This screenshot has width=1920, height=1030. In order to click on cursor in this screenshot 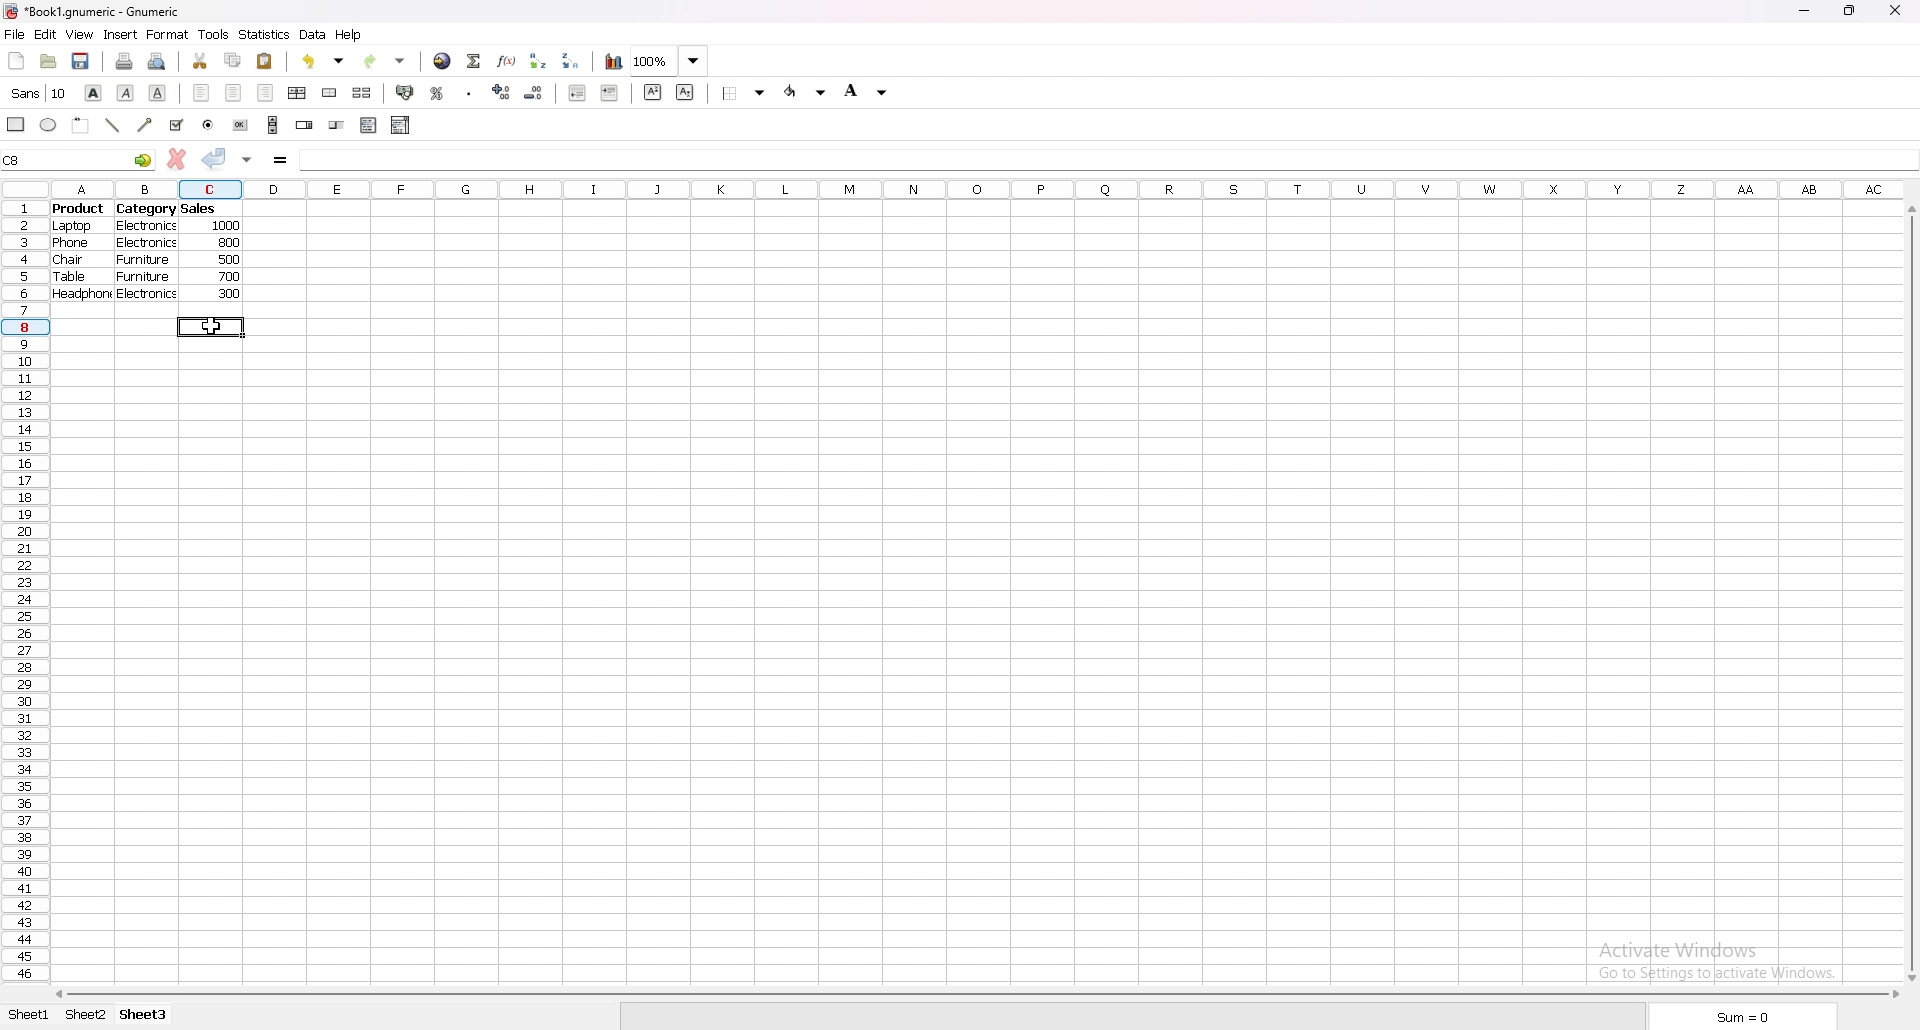, I will do `click(208, 326)`.